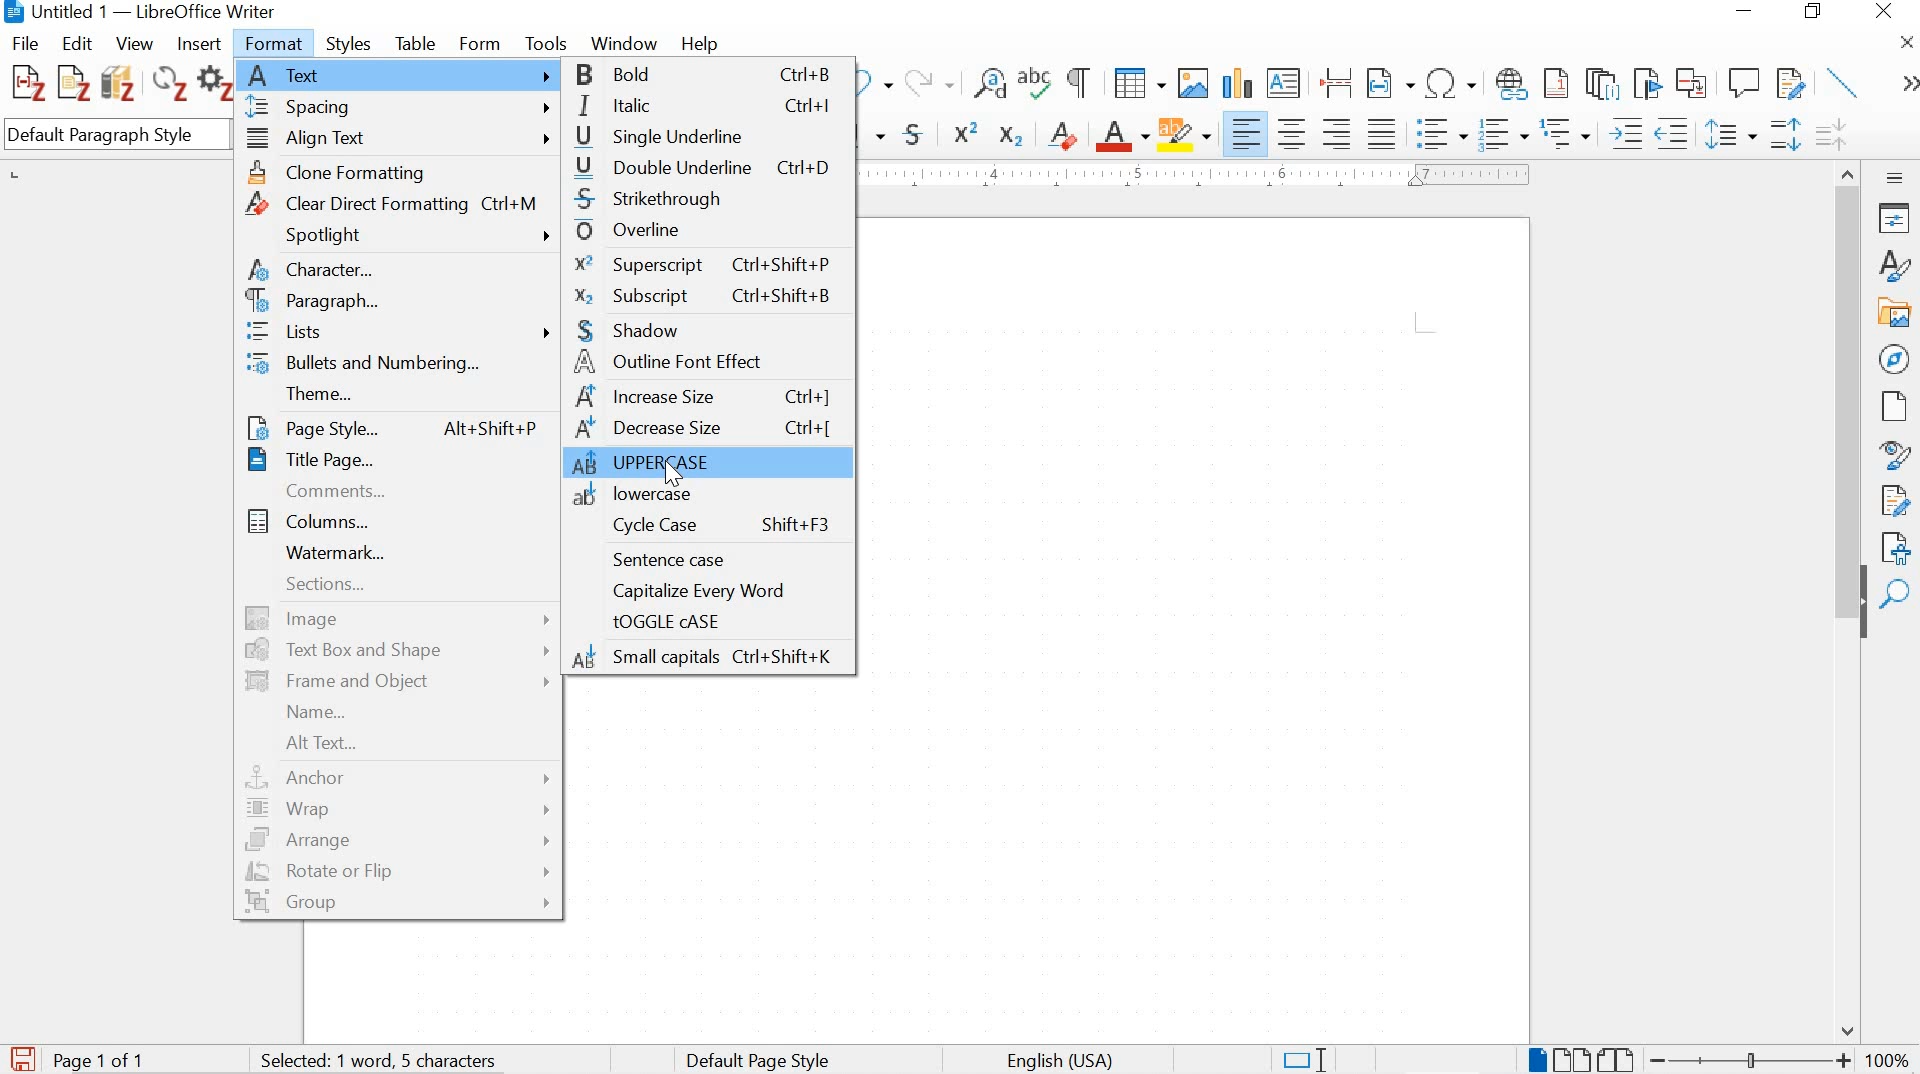 This screenshot has height=1074, width=1920. I want to click on move up, so click(1850, 170).